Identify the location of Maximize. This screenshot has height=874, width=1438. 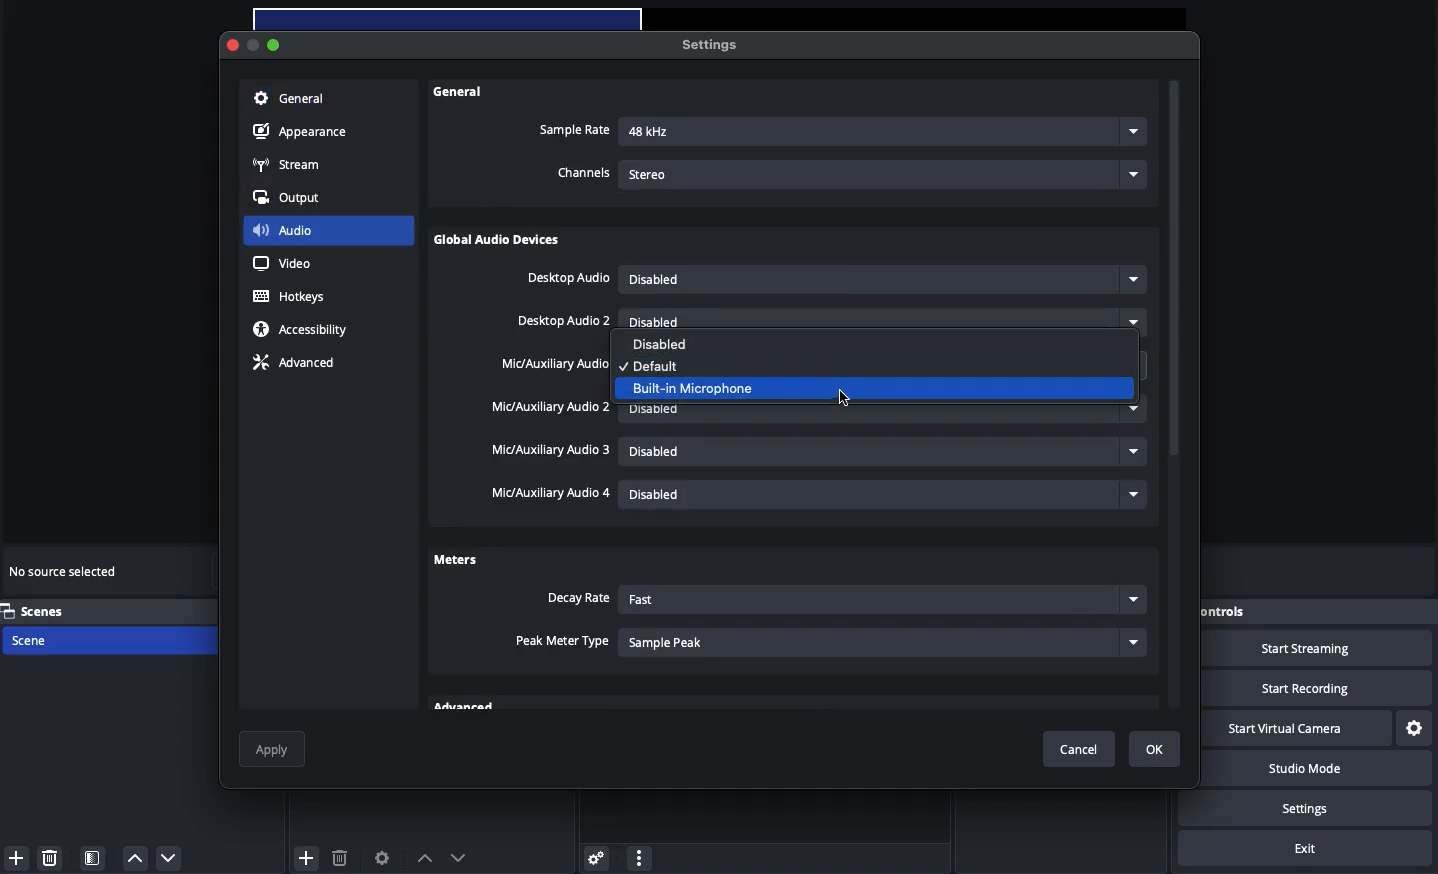
(276, 44).